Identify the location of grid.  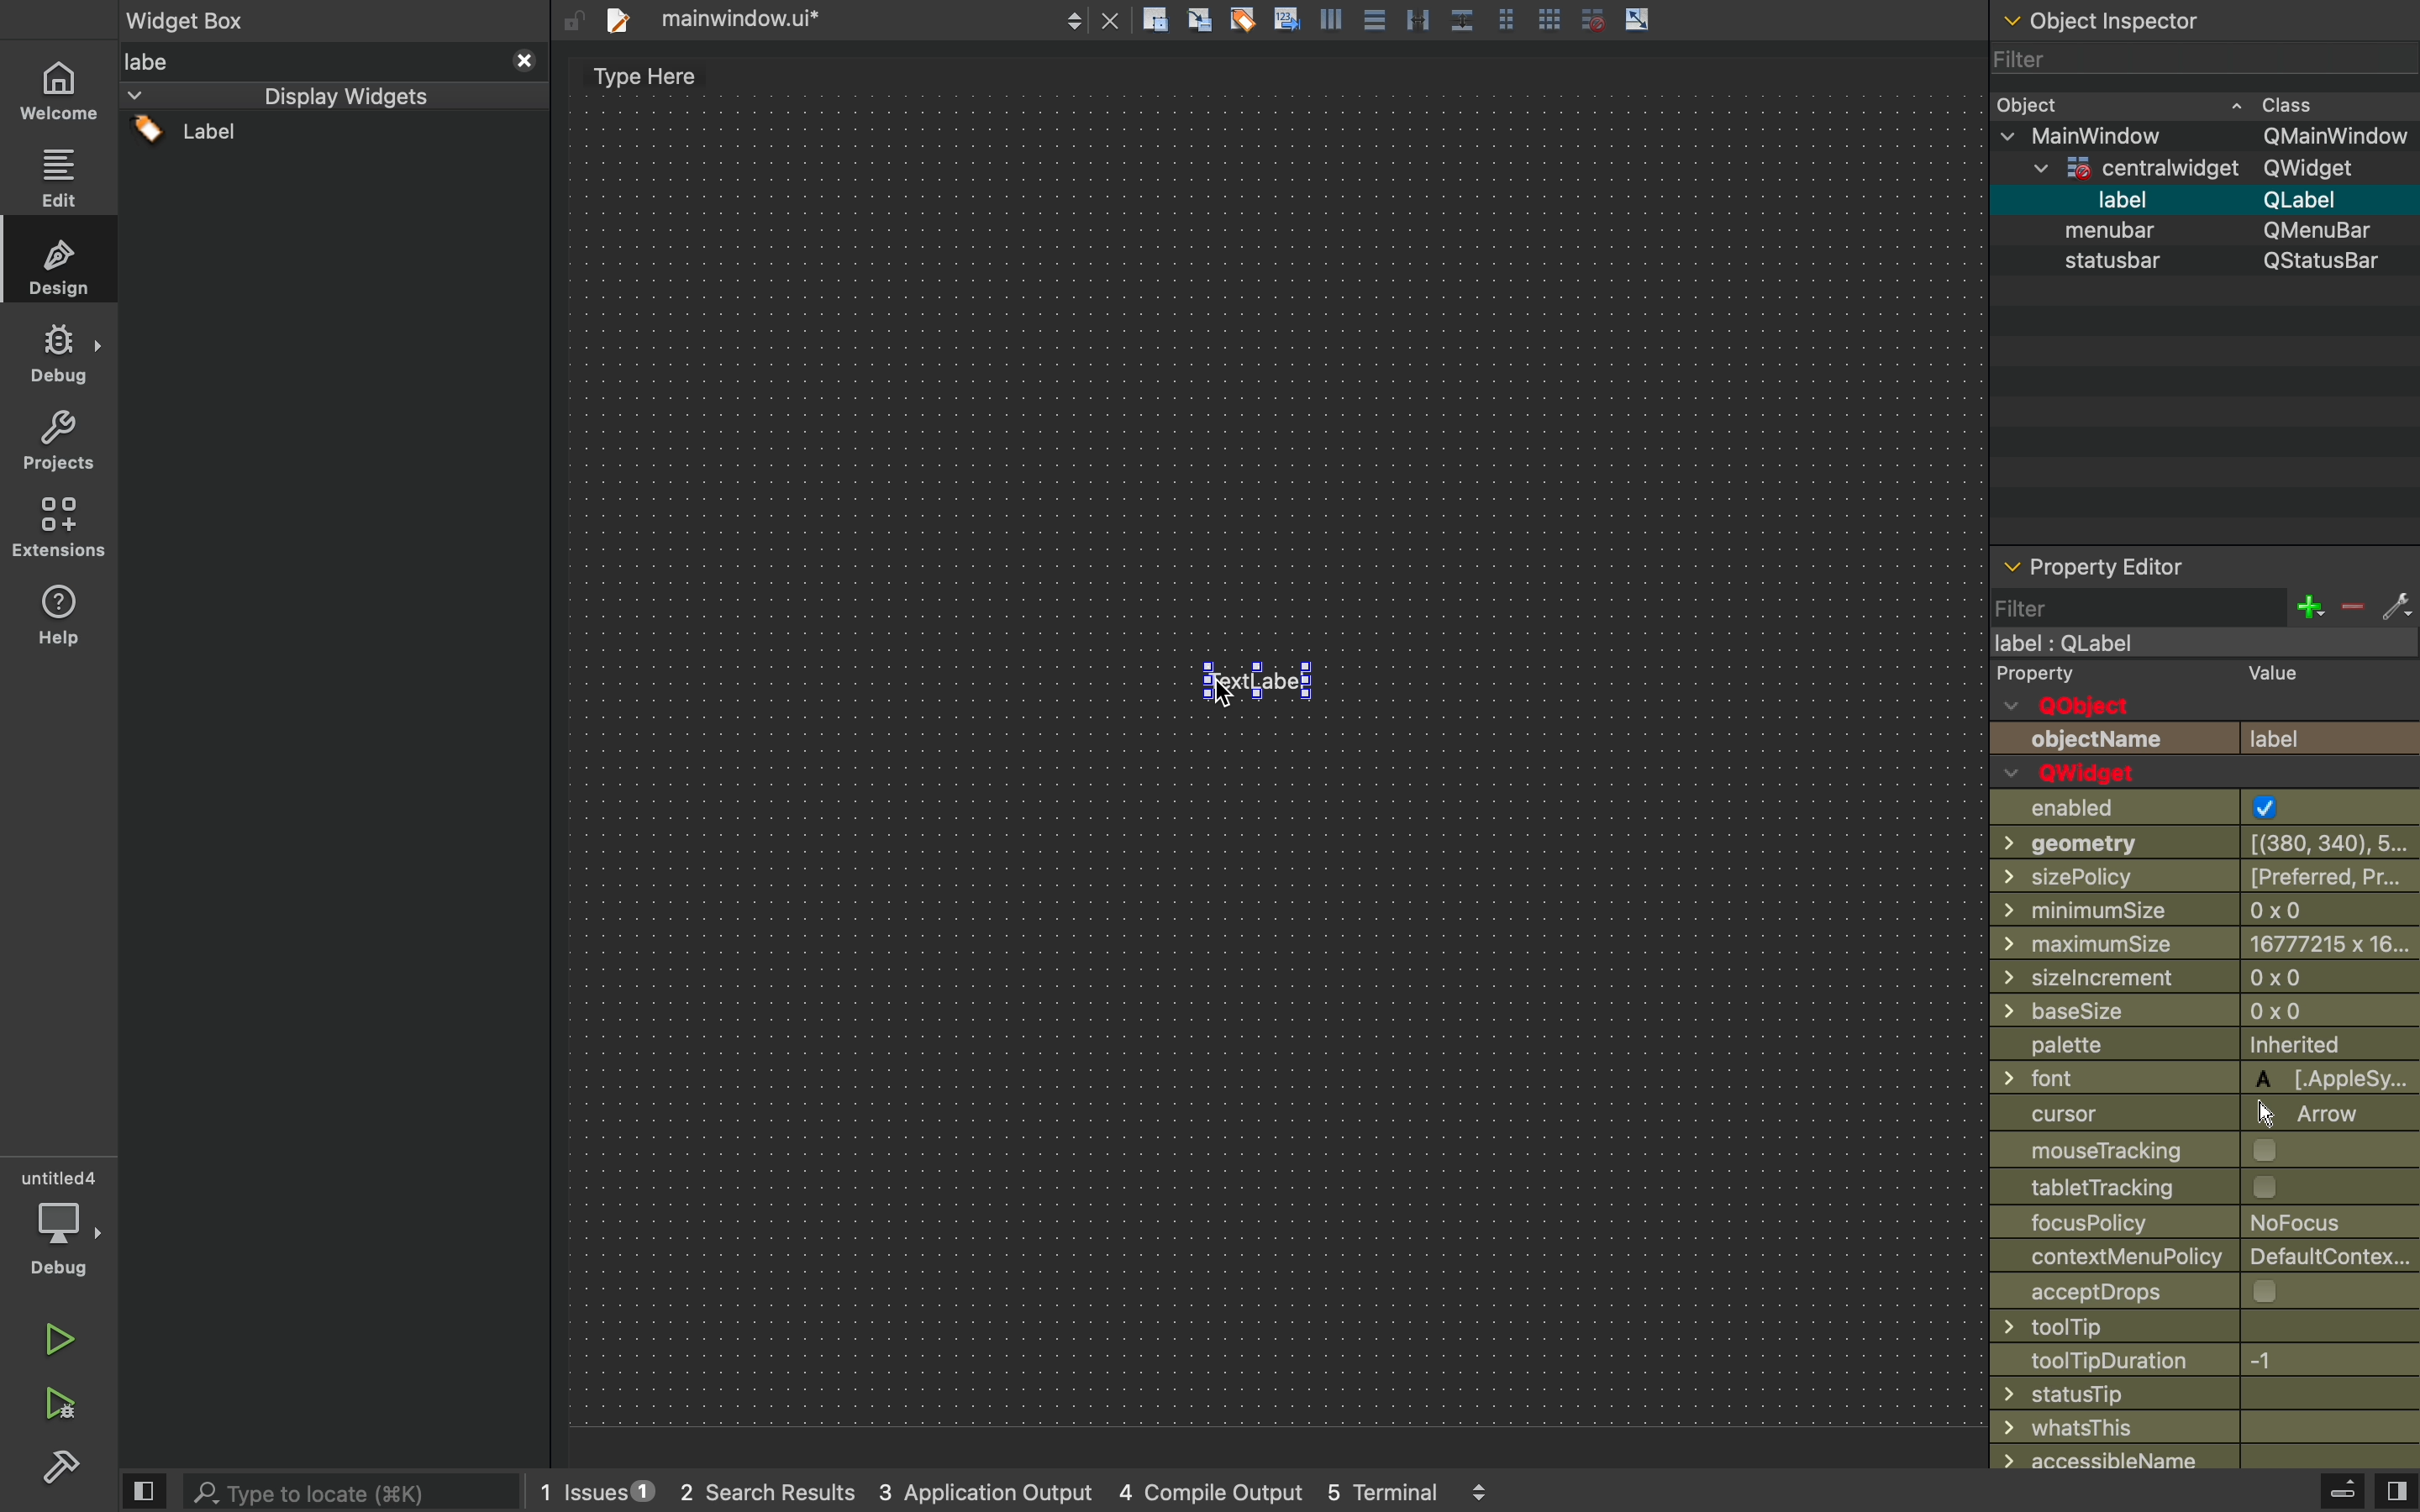
(1552, 15).